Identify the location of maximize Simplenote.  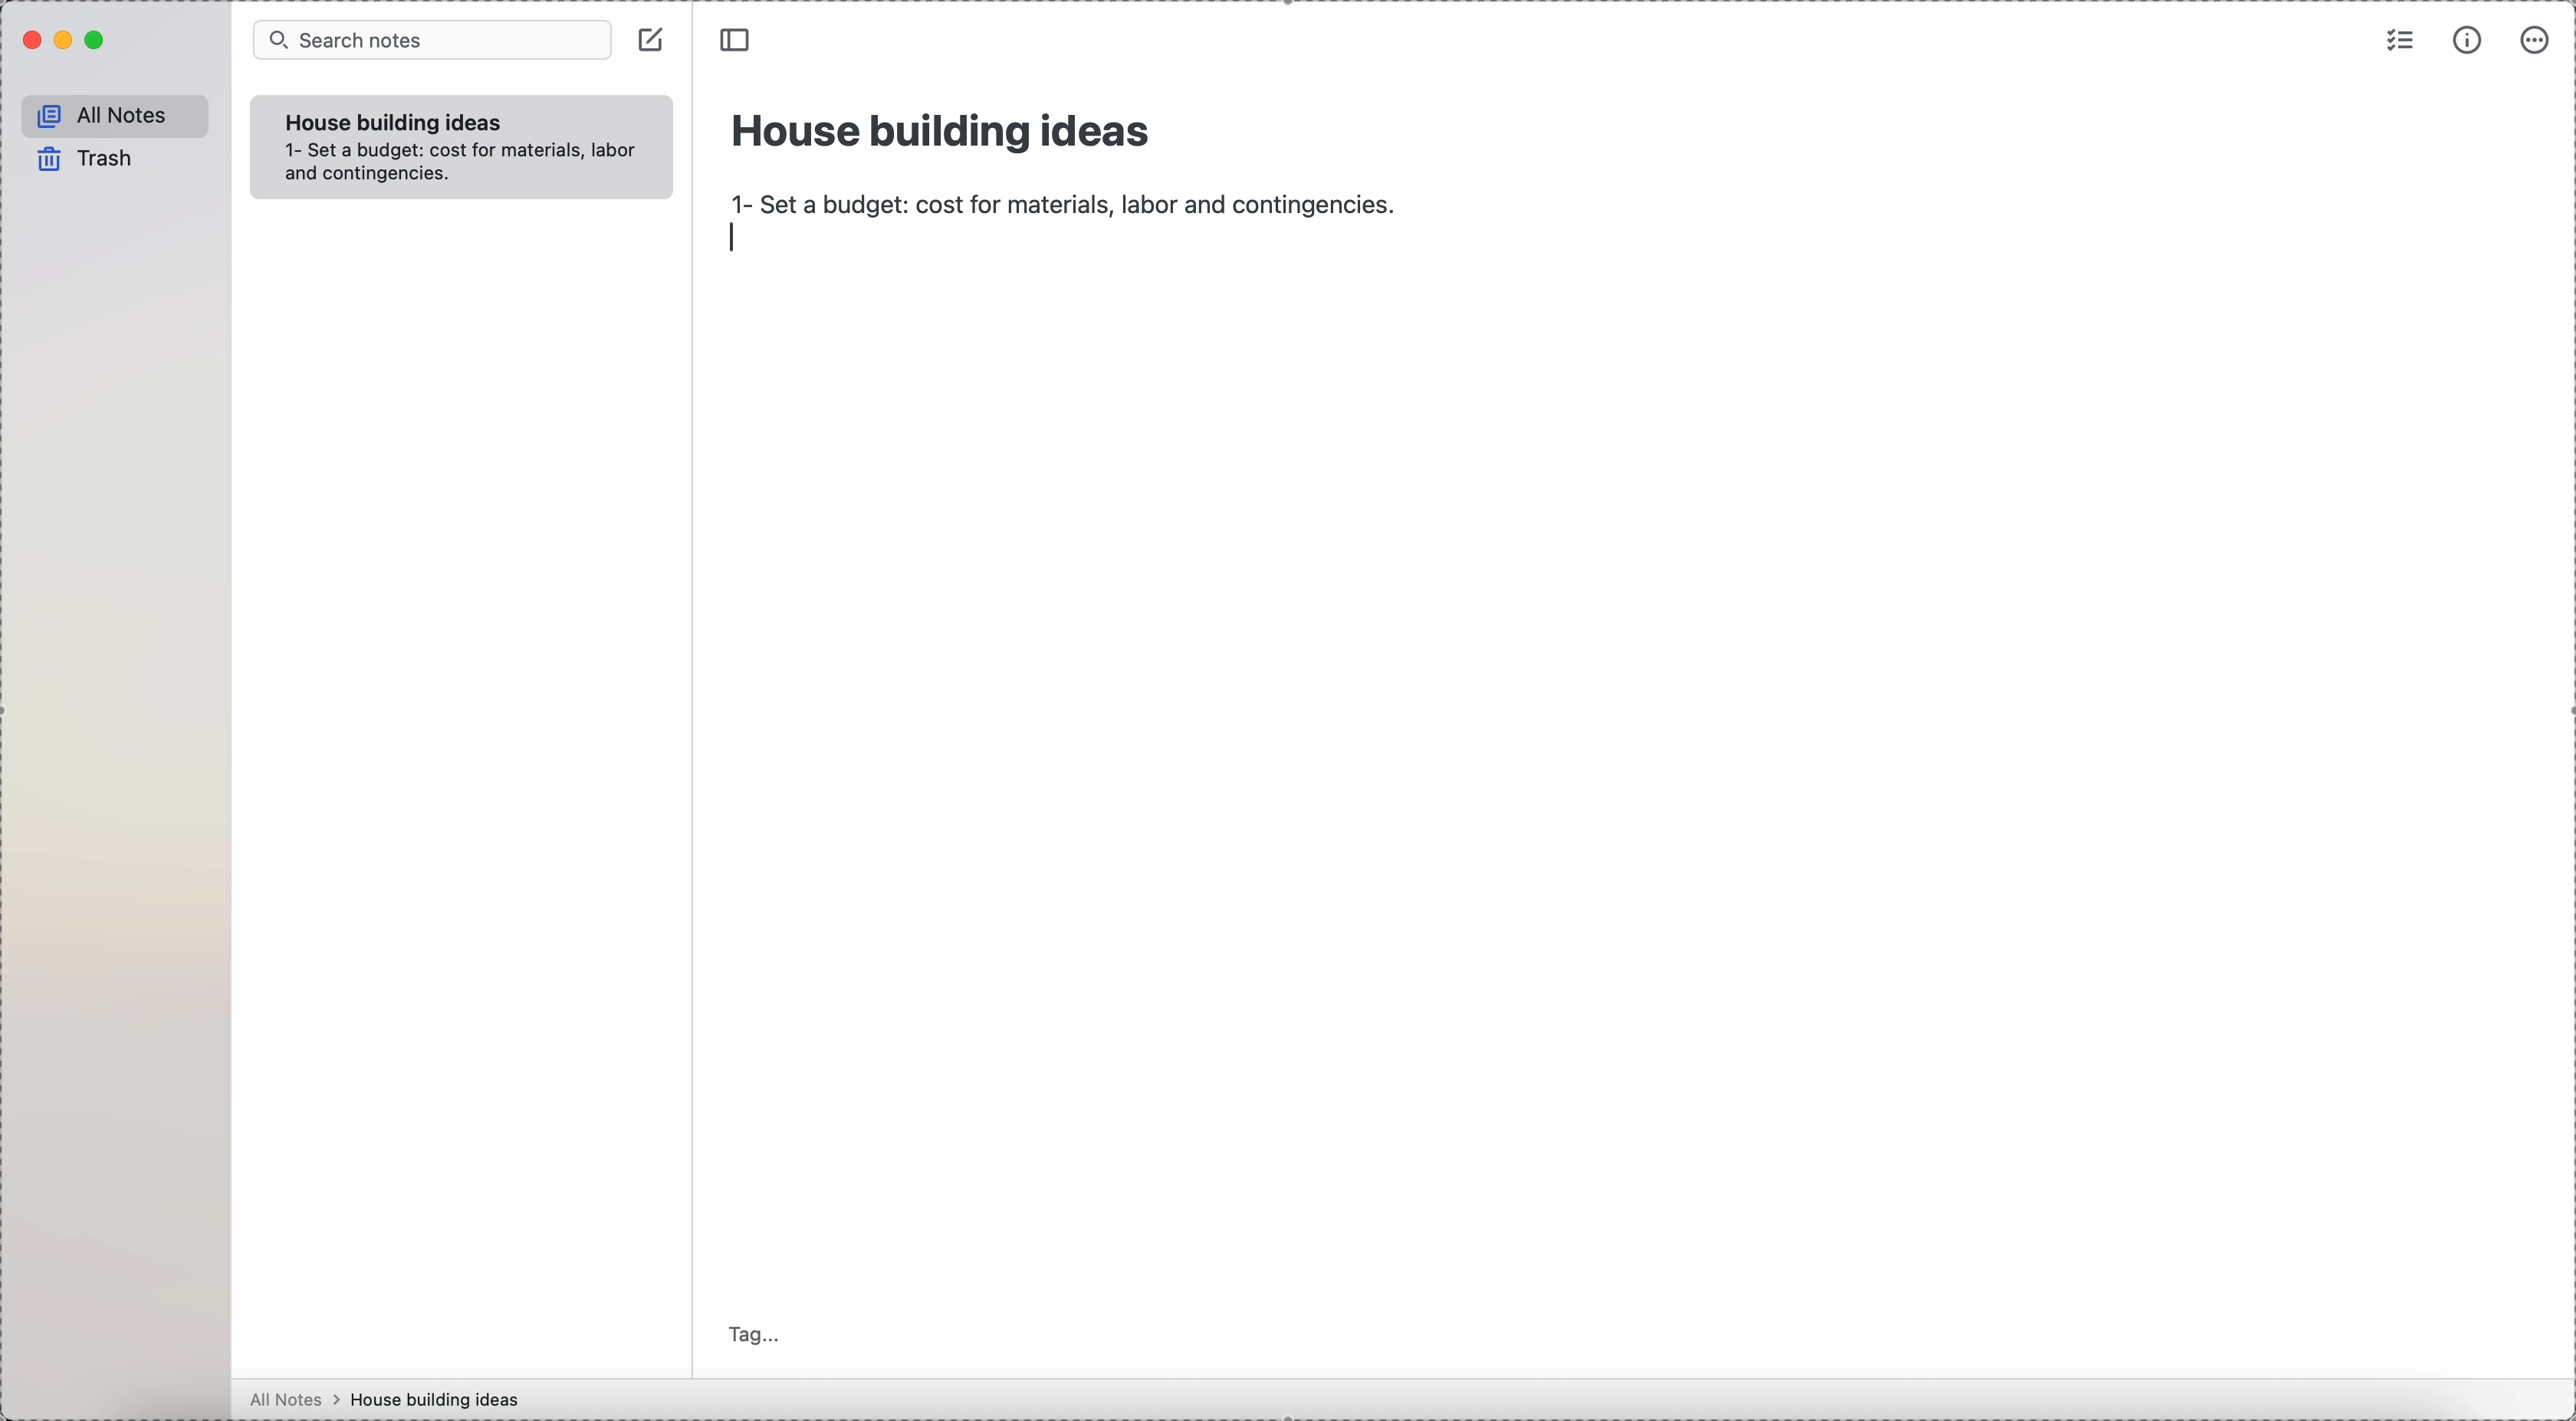
(102, 42).